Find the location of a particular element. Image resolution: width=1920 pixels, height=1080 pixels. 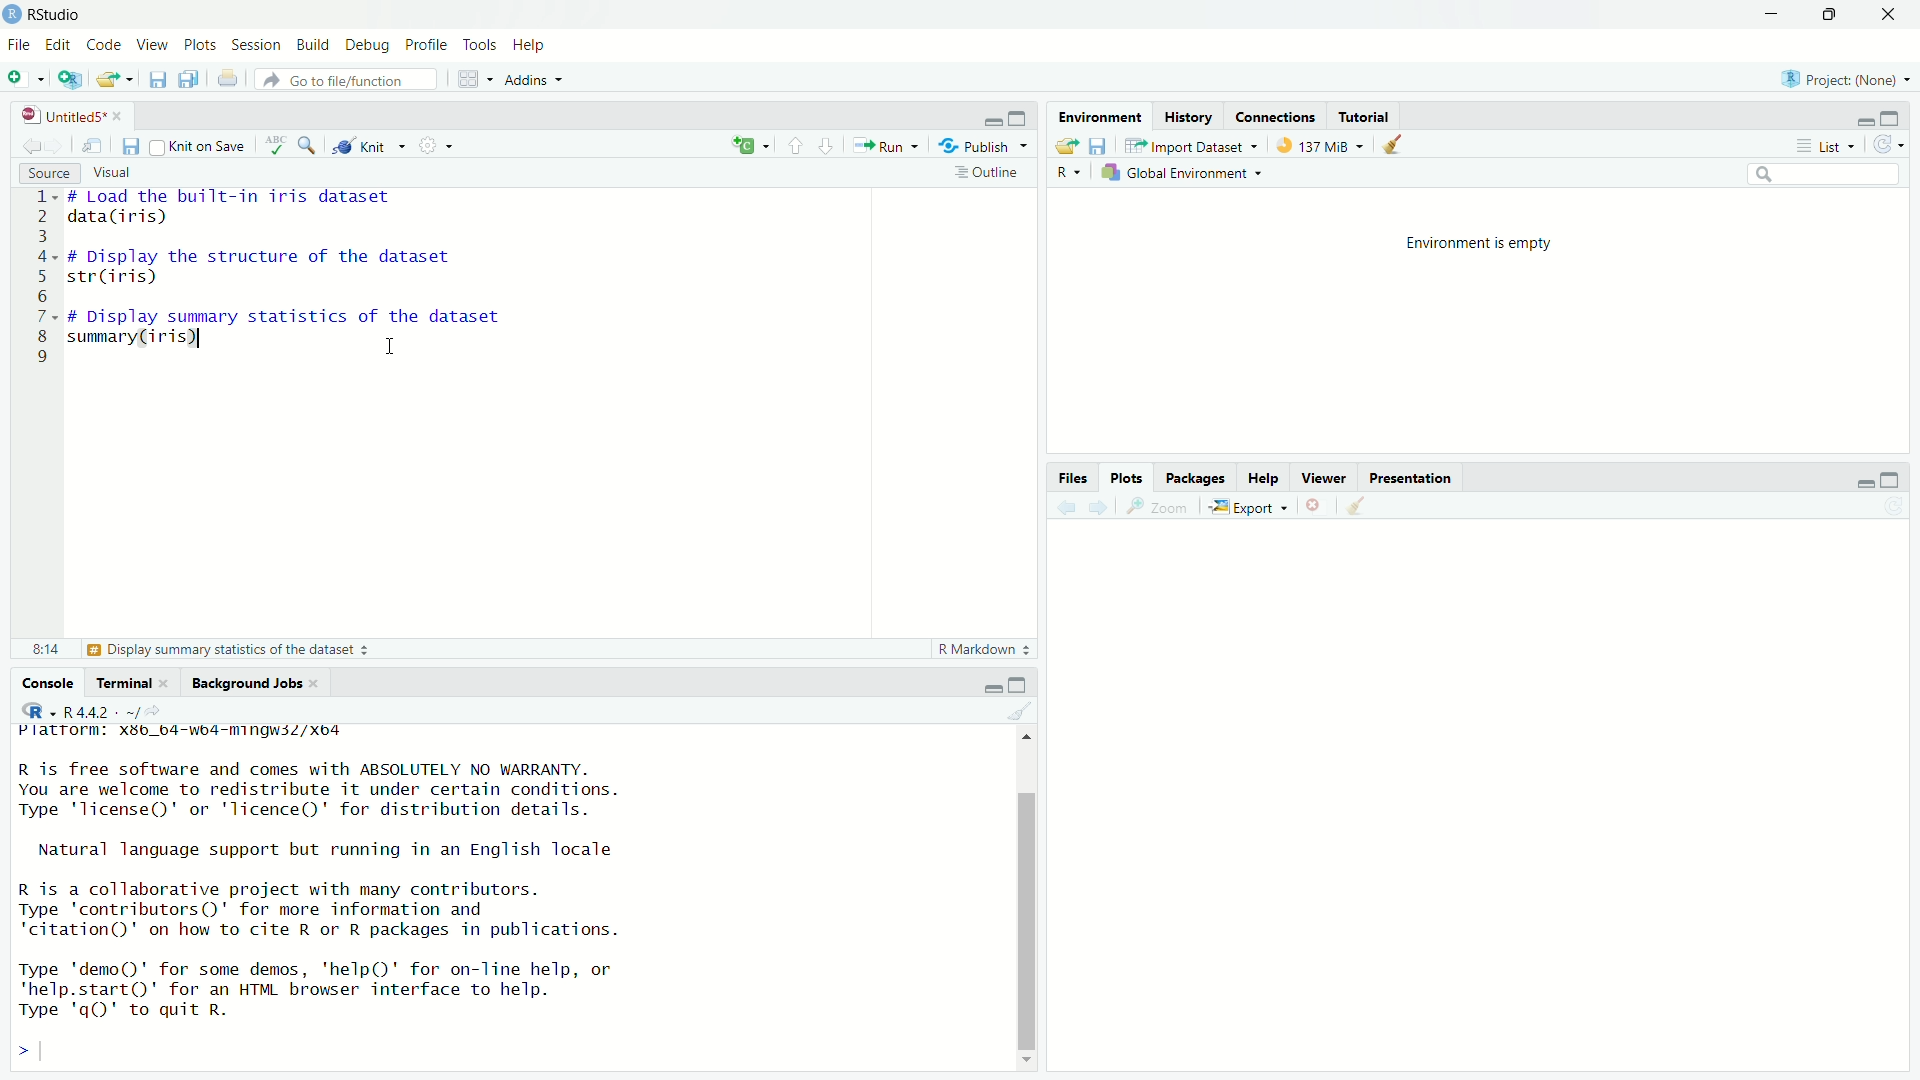

Addins is located at coordinates (534, 81).